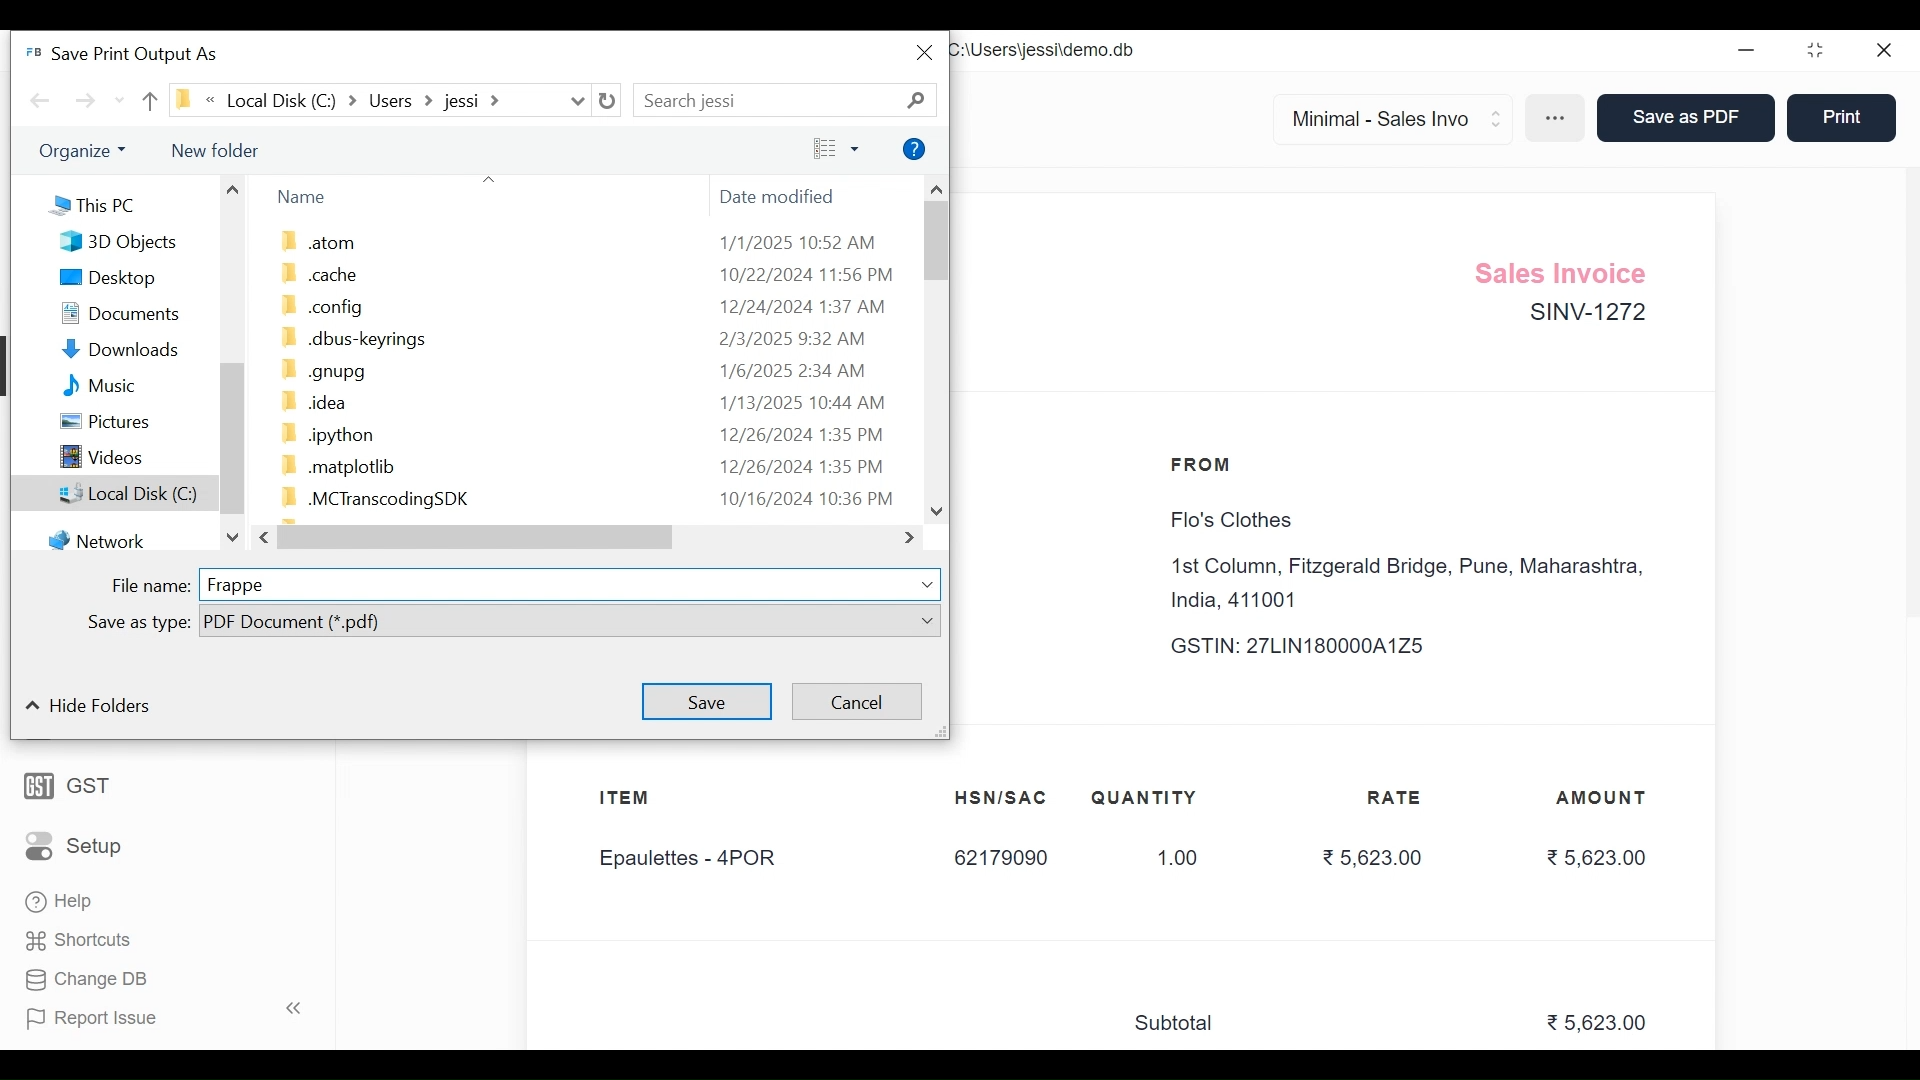  I want to click on 5,623.00, so click(1596, 857).